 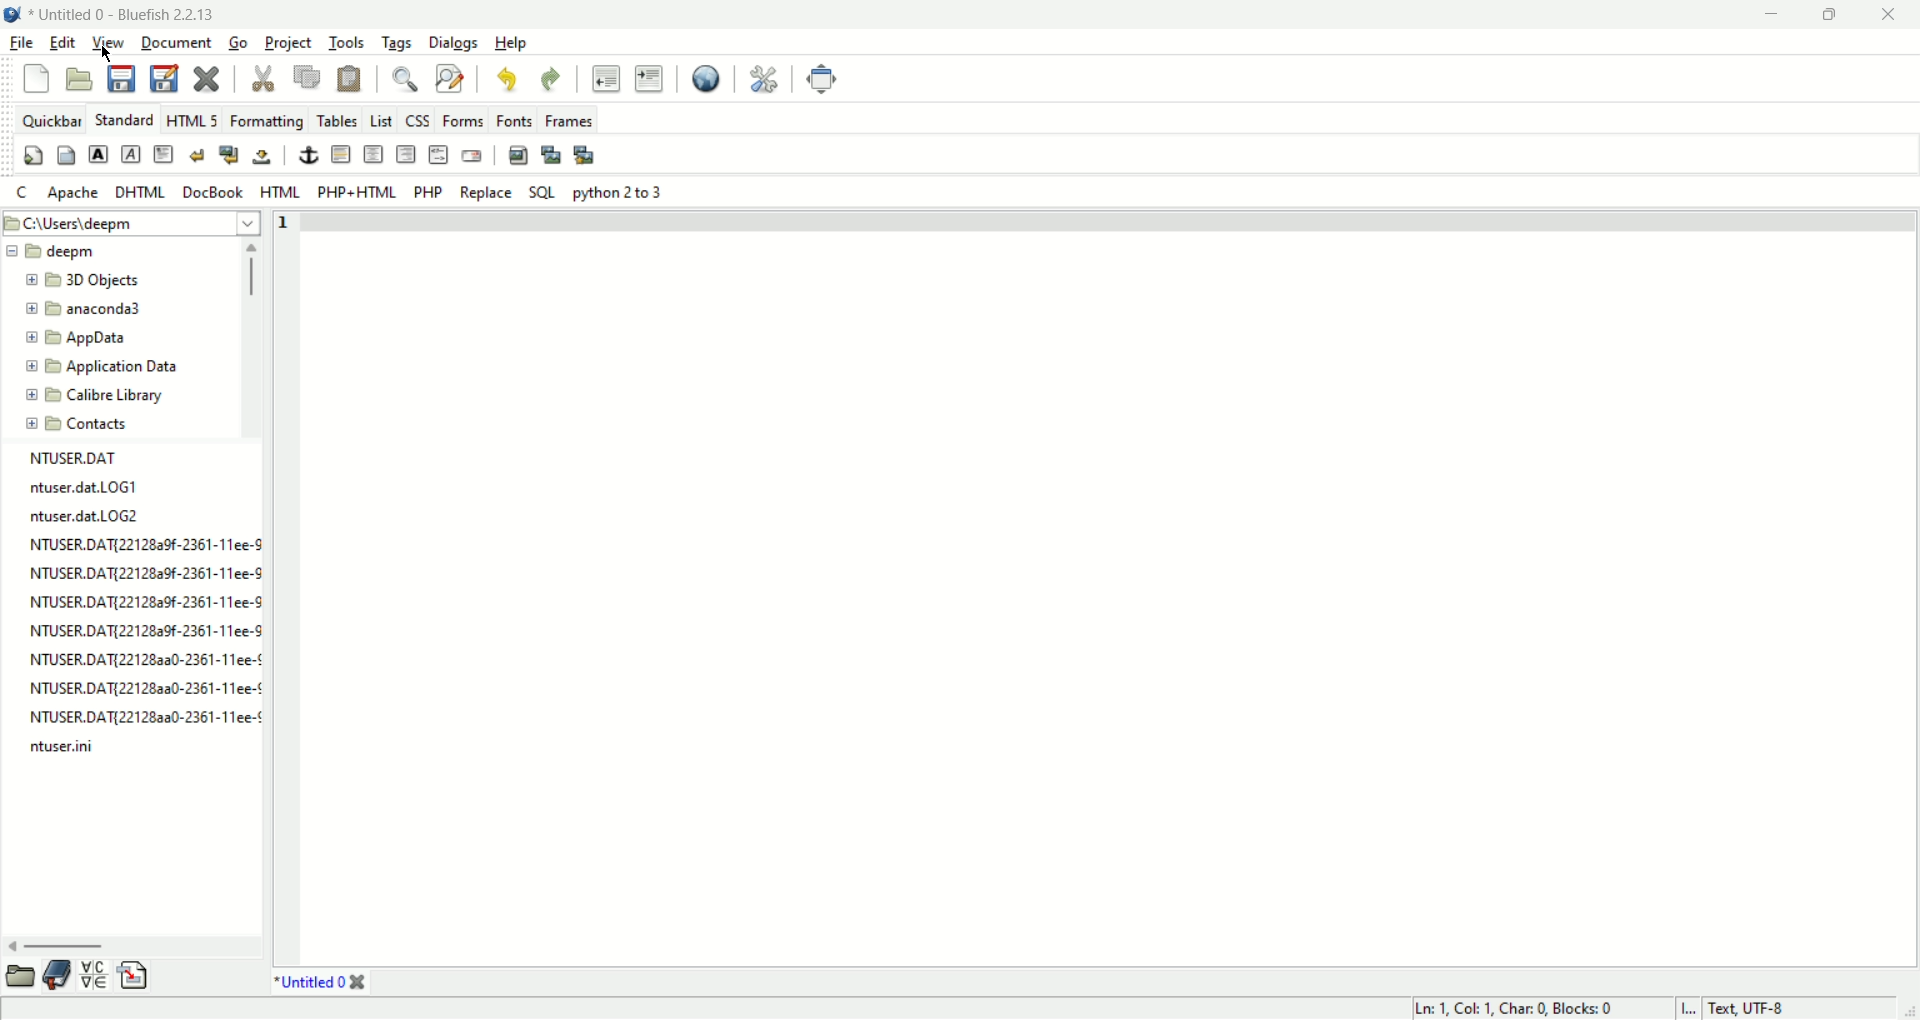 What do you see at coordinates (58, 973) in the screenshot?
I see `bookmark` at bounding box center [58, 973].